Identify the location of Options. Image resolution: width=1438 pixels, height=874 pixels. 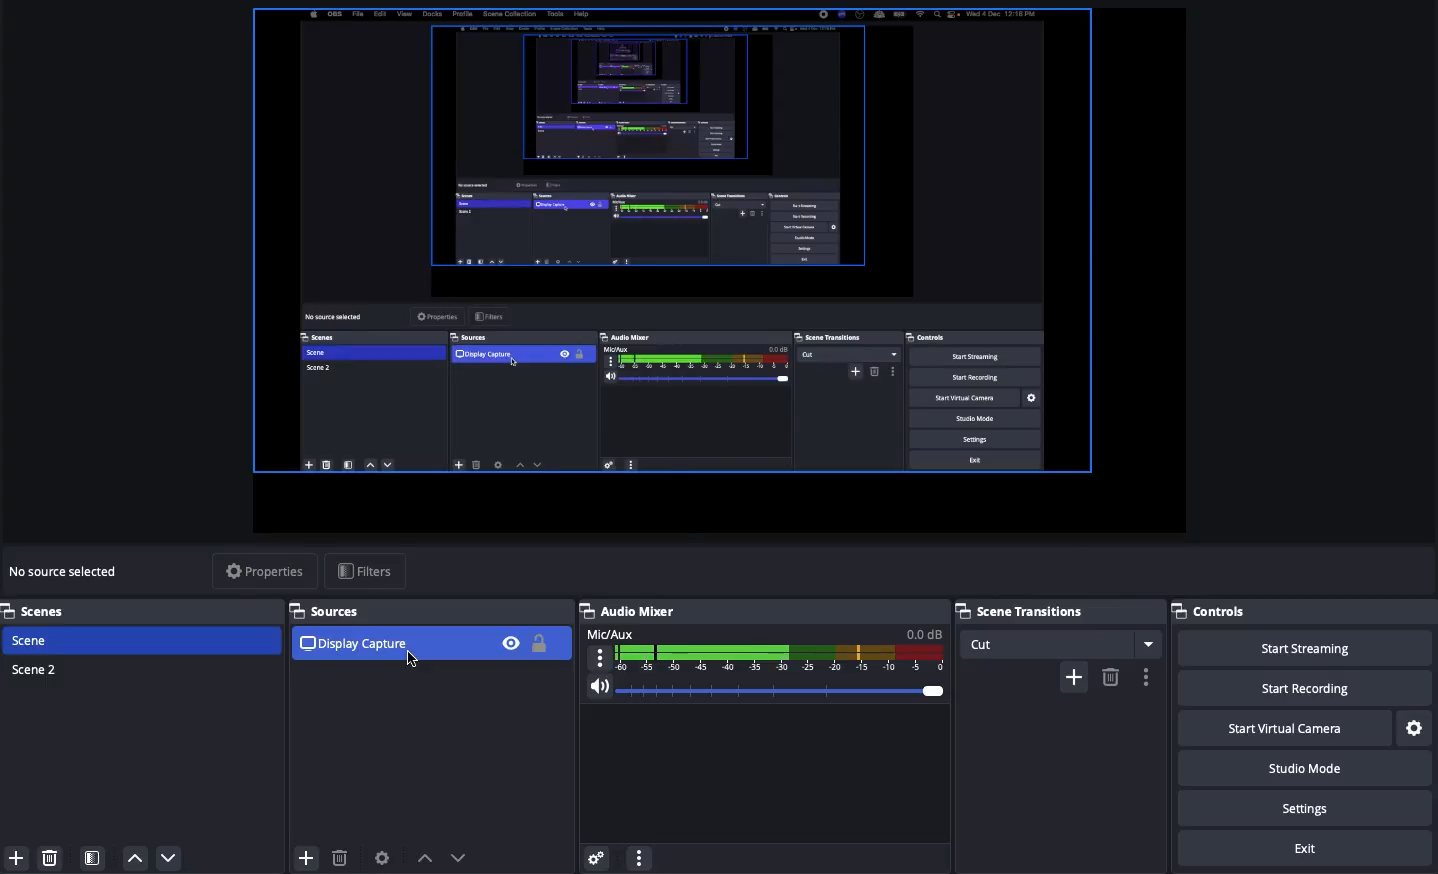
(641, 857).